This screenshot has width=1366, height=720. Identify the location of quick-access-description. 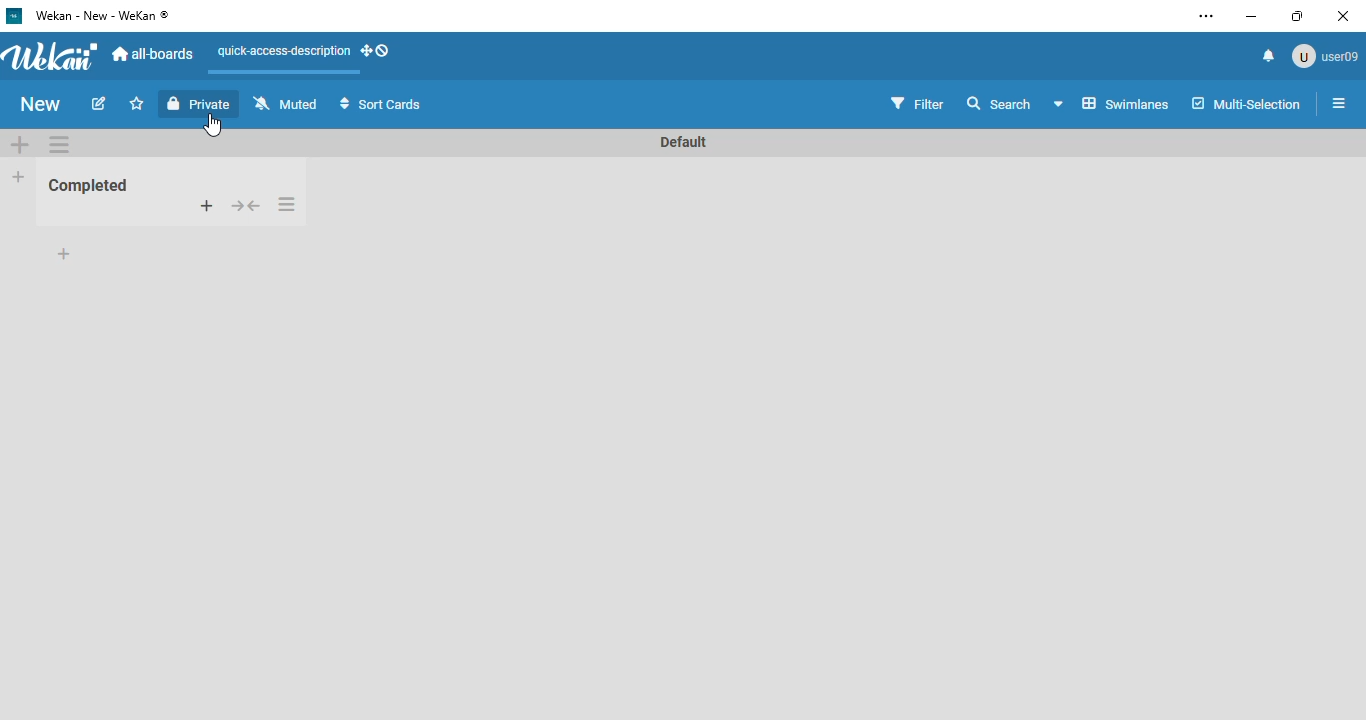
(284, 51).